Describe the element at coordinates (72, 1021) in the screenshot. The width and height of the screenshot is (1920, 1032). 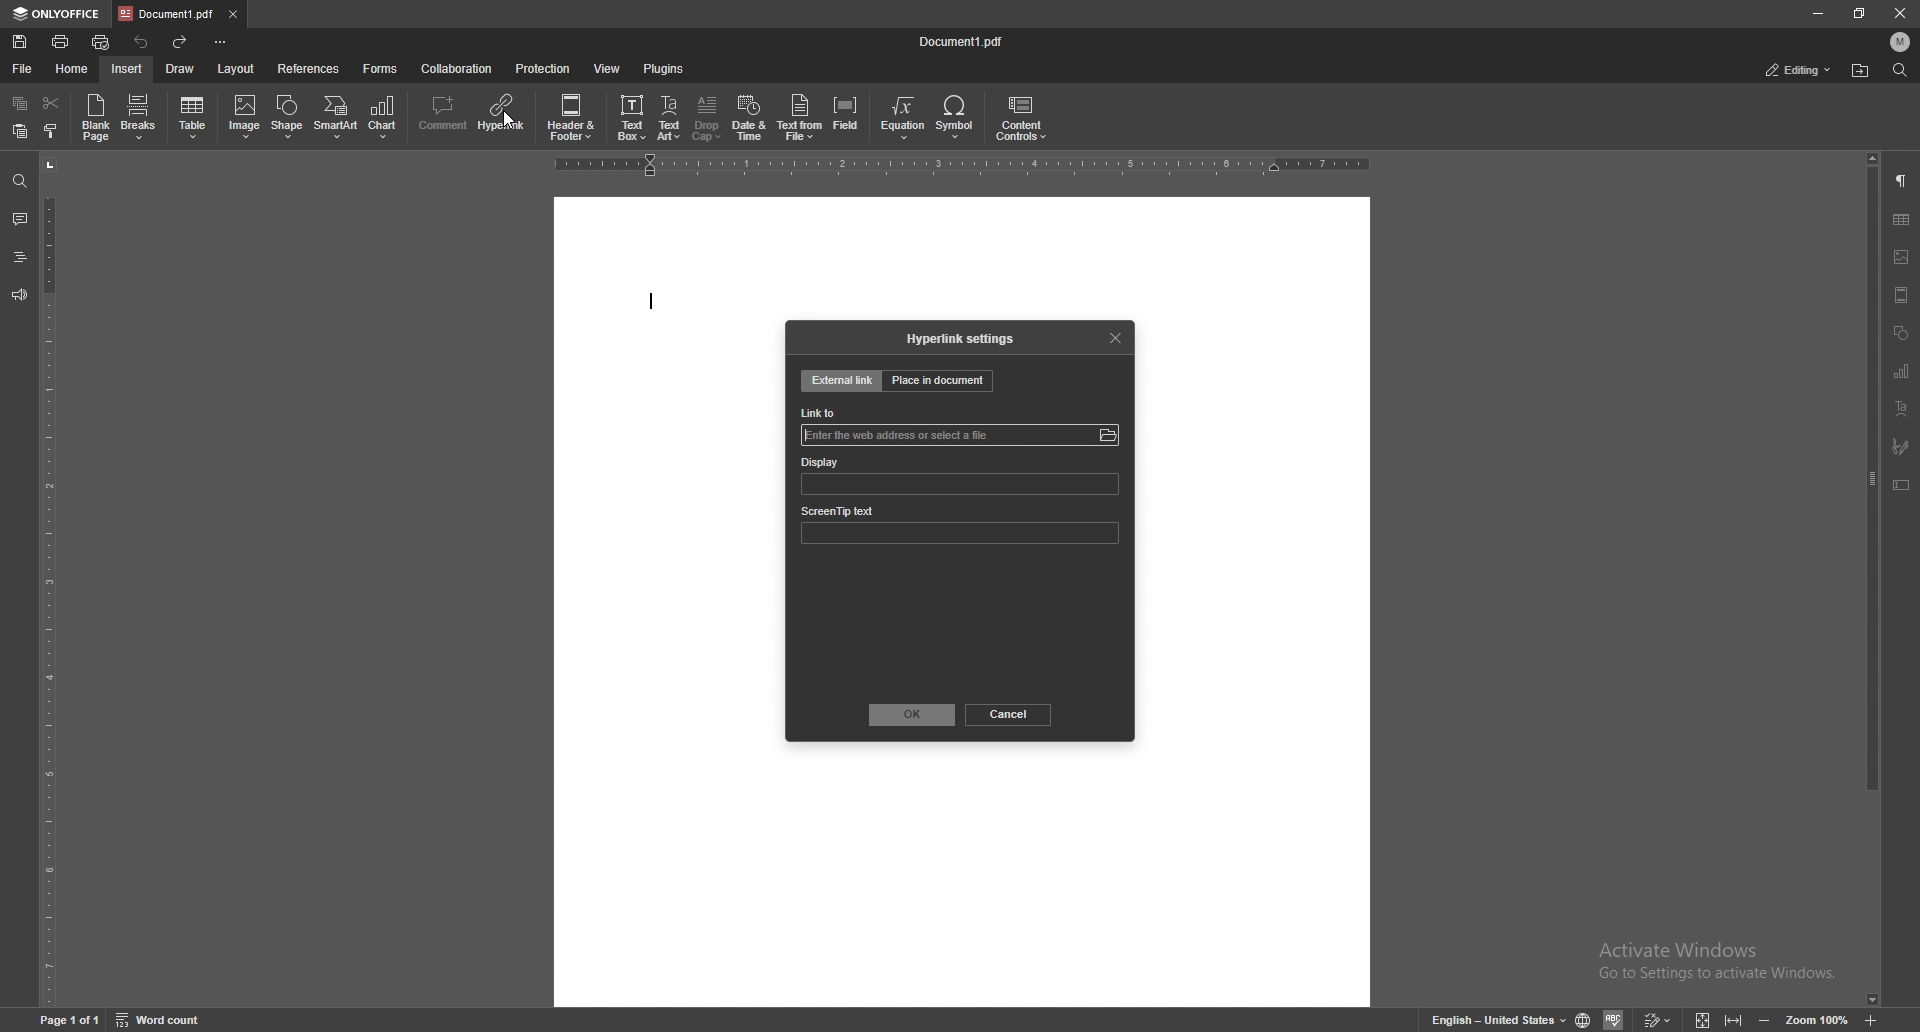
I see `page 1 of 1` at that location.